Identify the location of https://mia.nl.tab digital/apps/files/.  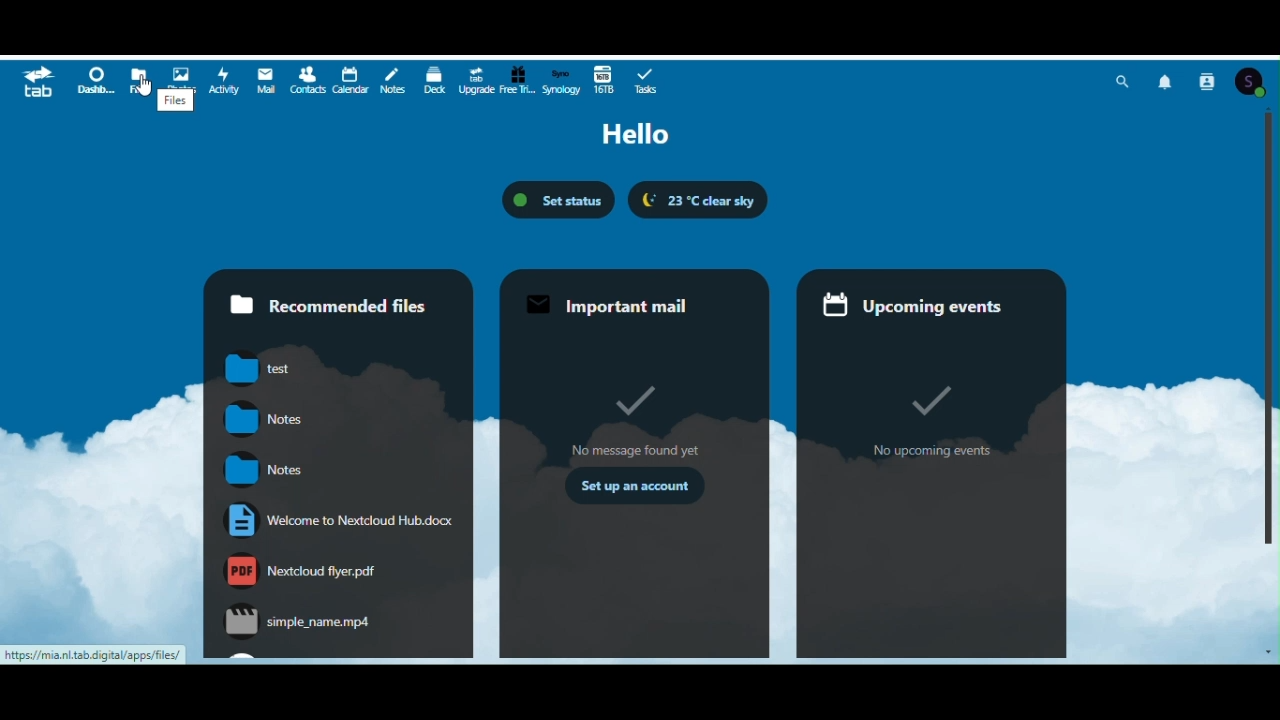
(95, 655).